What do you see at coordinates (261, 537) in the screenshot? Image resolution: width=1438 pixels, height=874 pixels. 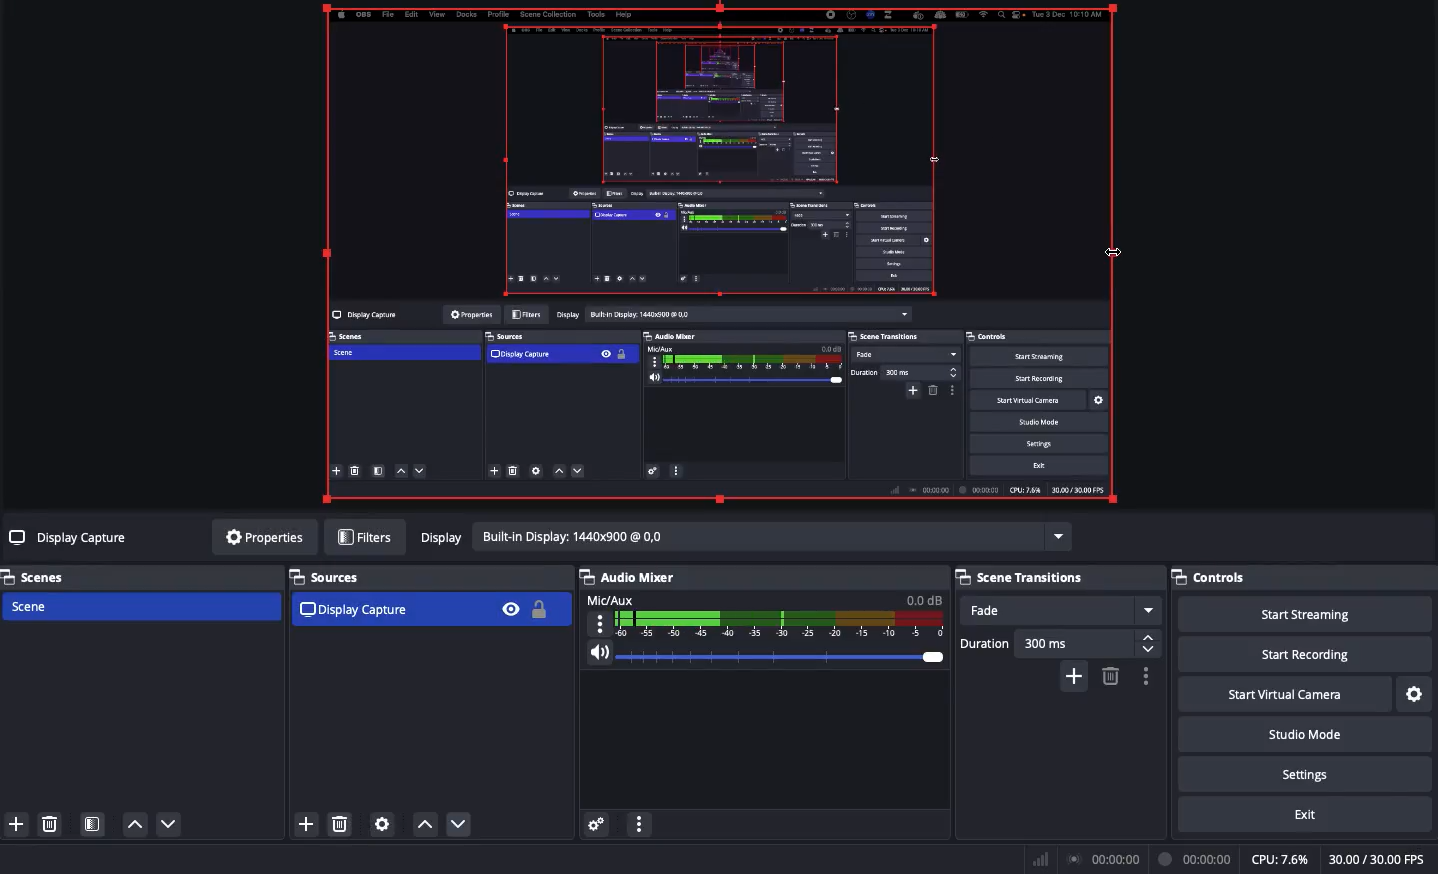 I see `Properties` at bounding box center [261, 537].